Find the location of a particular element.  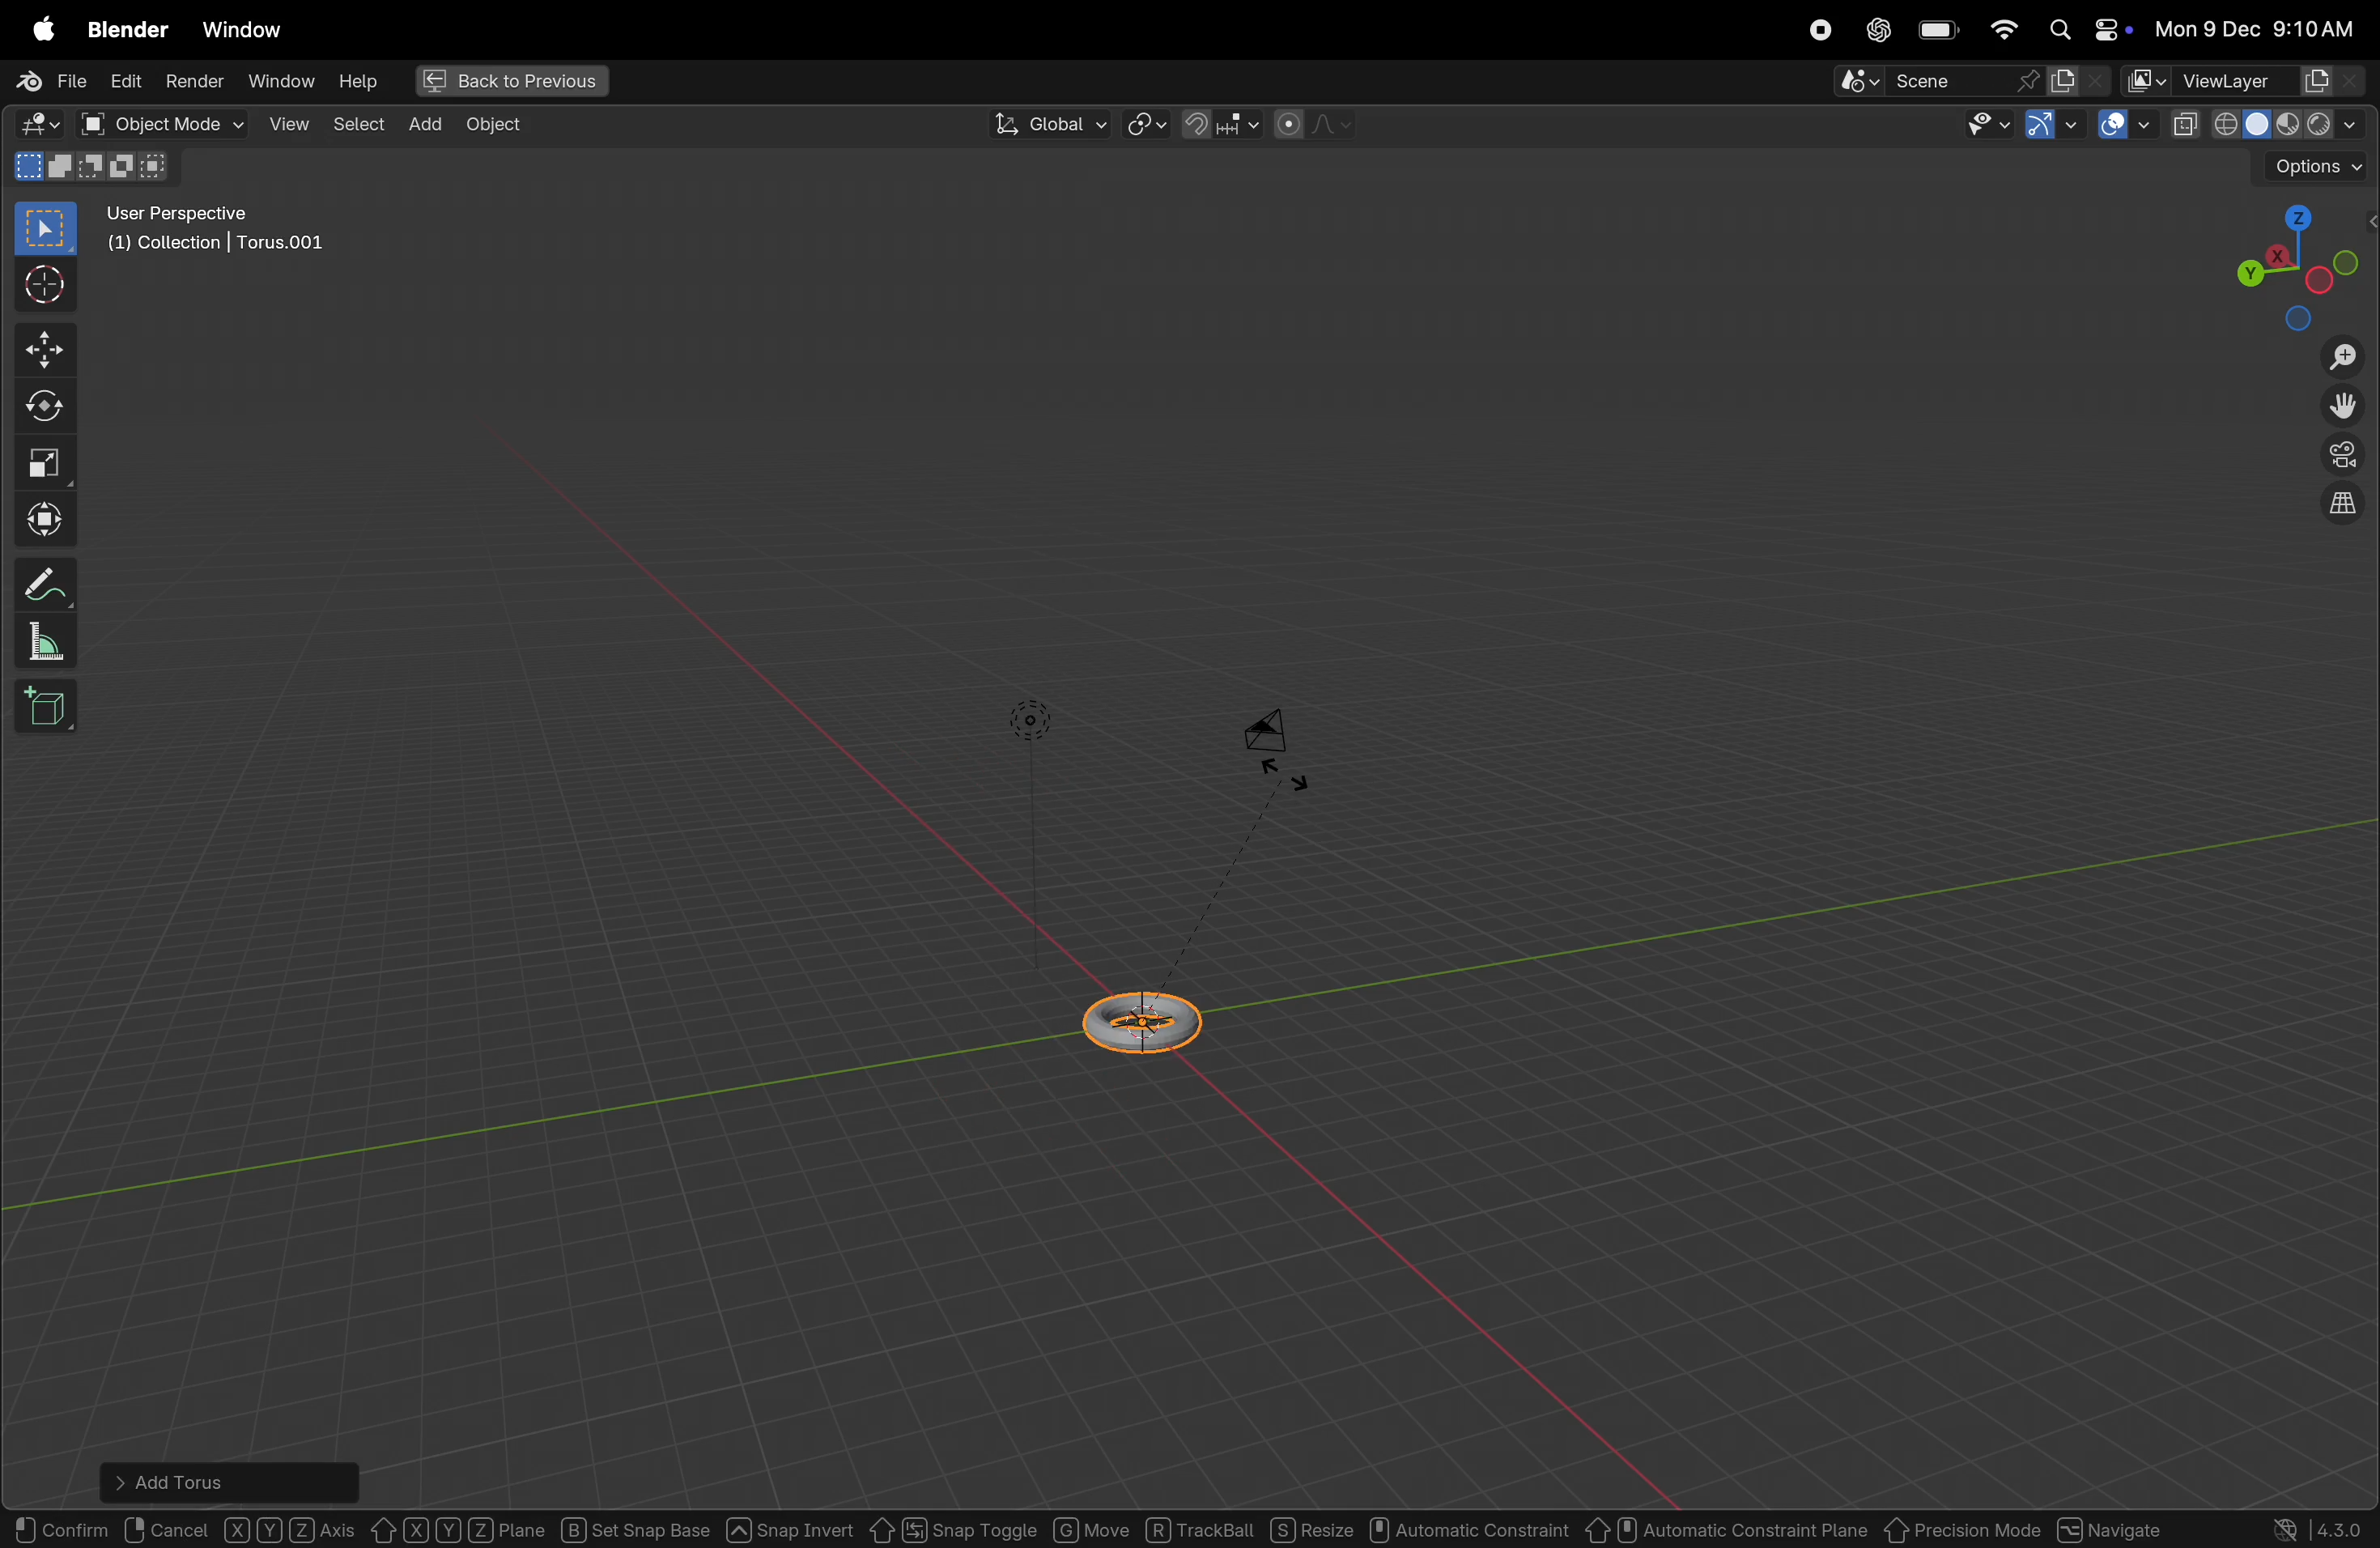

chatgpt is located at coordinates (1876, 30).